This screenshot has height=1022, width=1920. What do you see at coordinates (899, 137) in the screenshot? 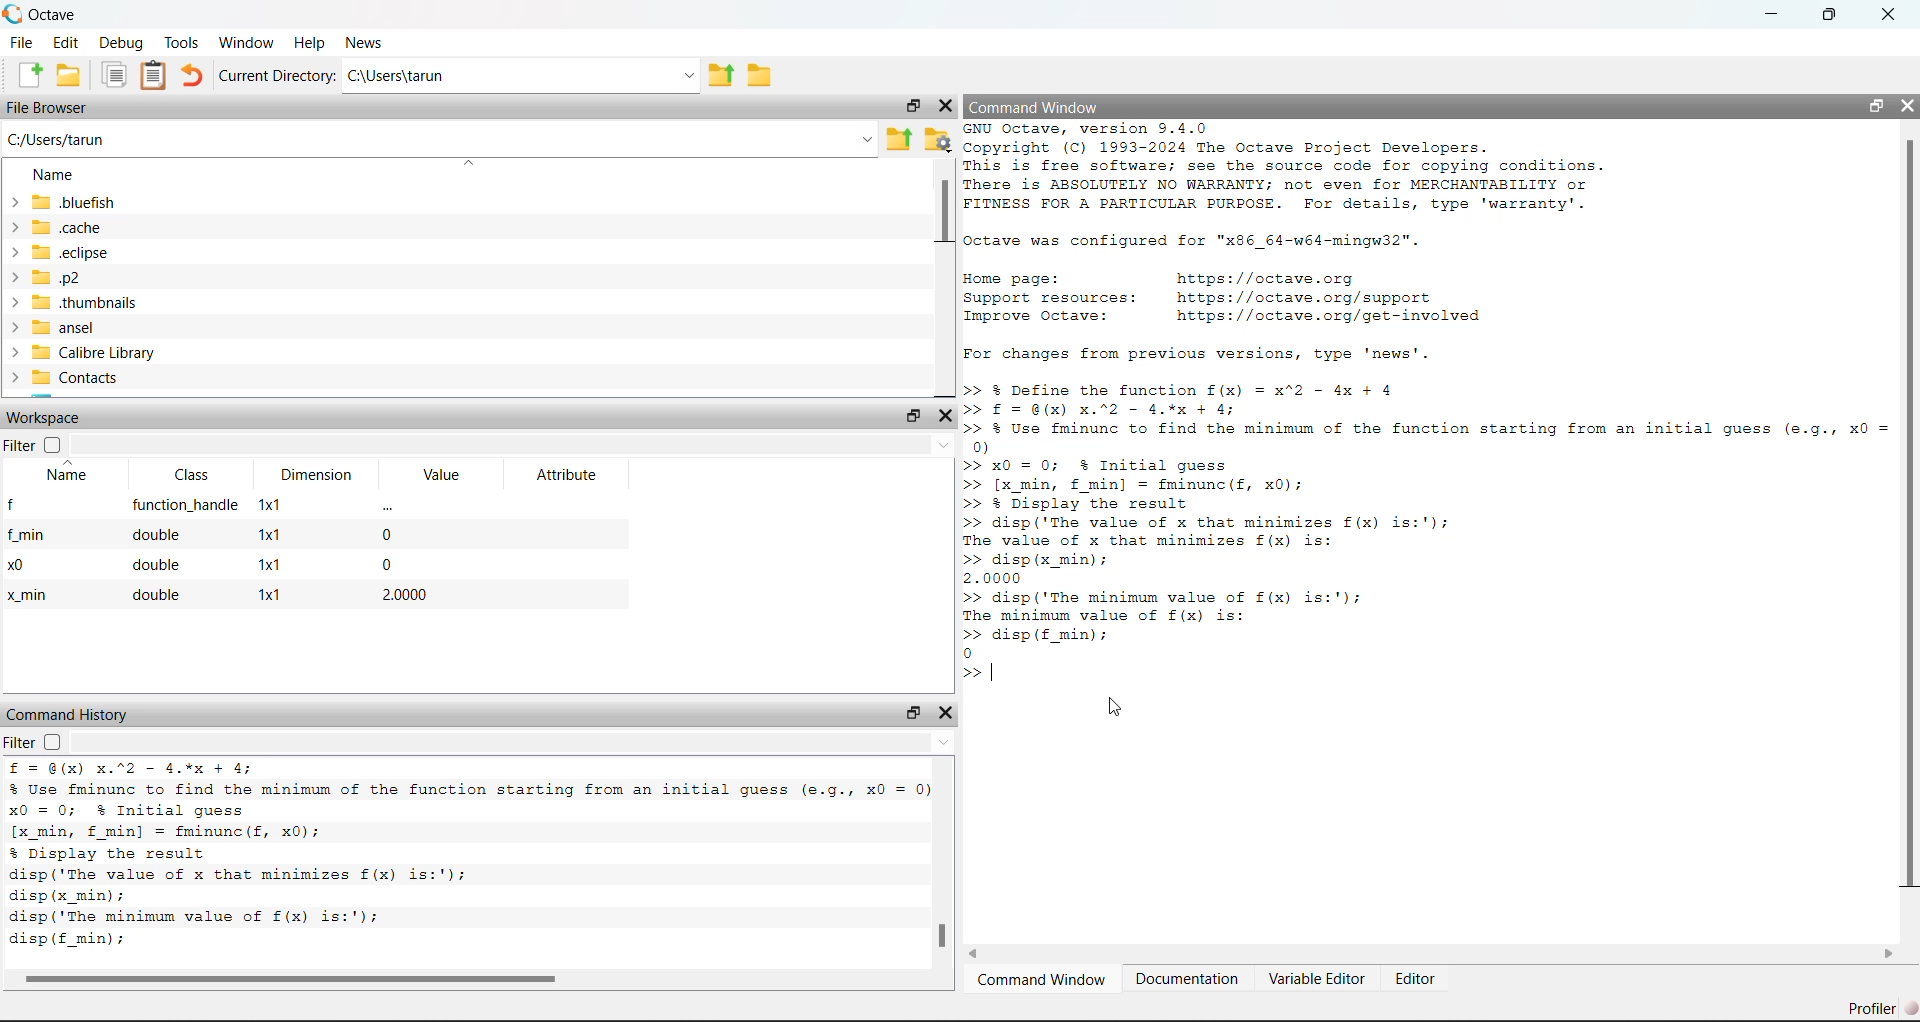
I see `one directory up` at bounding box center [899, 137].